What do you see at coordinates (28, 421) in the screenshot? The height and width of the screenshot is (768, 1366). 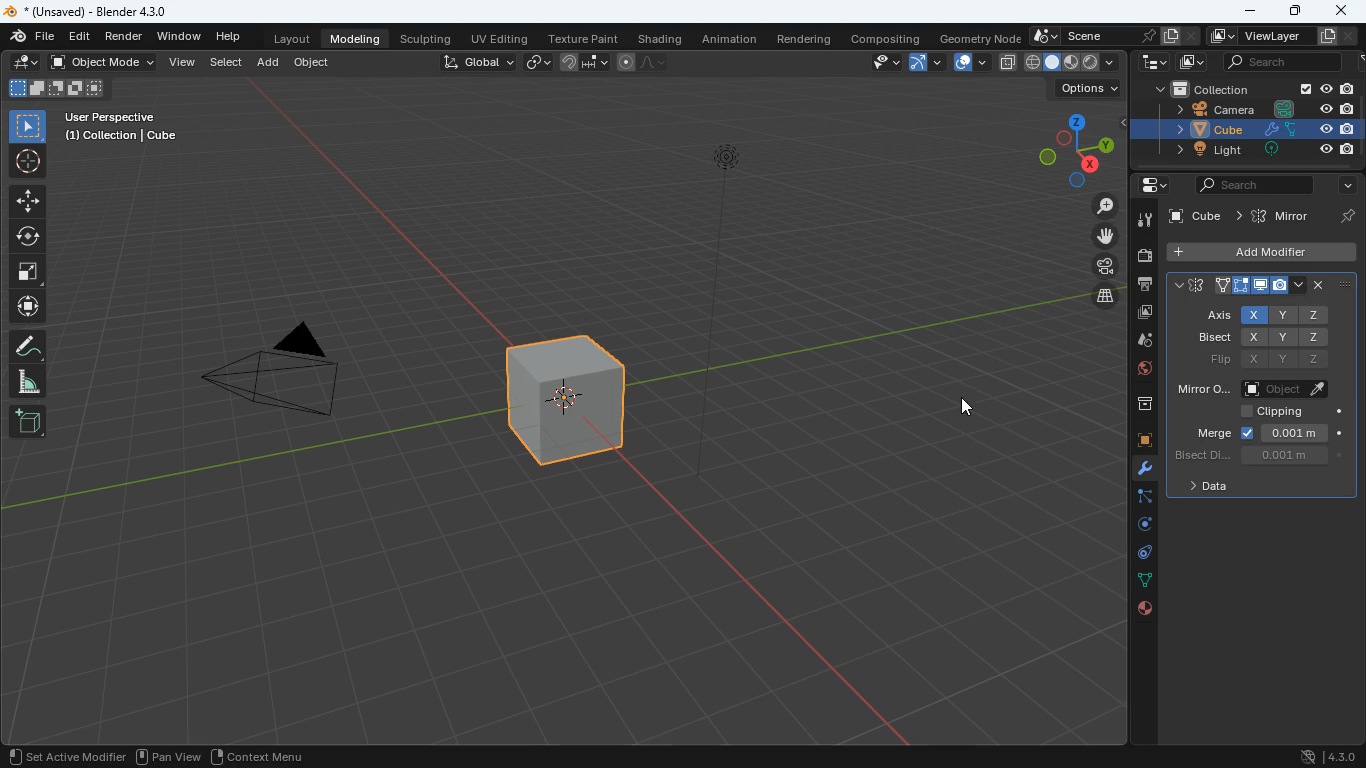 I see `add` at bounding box center [28, 421].